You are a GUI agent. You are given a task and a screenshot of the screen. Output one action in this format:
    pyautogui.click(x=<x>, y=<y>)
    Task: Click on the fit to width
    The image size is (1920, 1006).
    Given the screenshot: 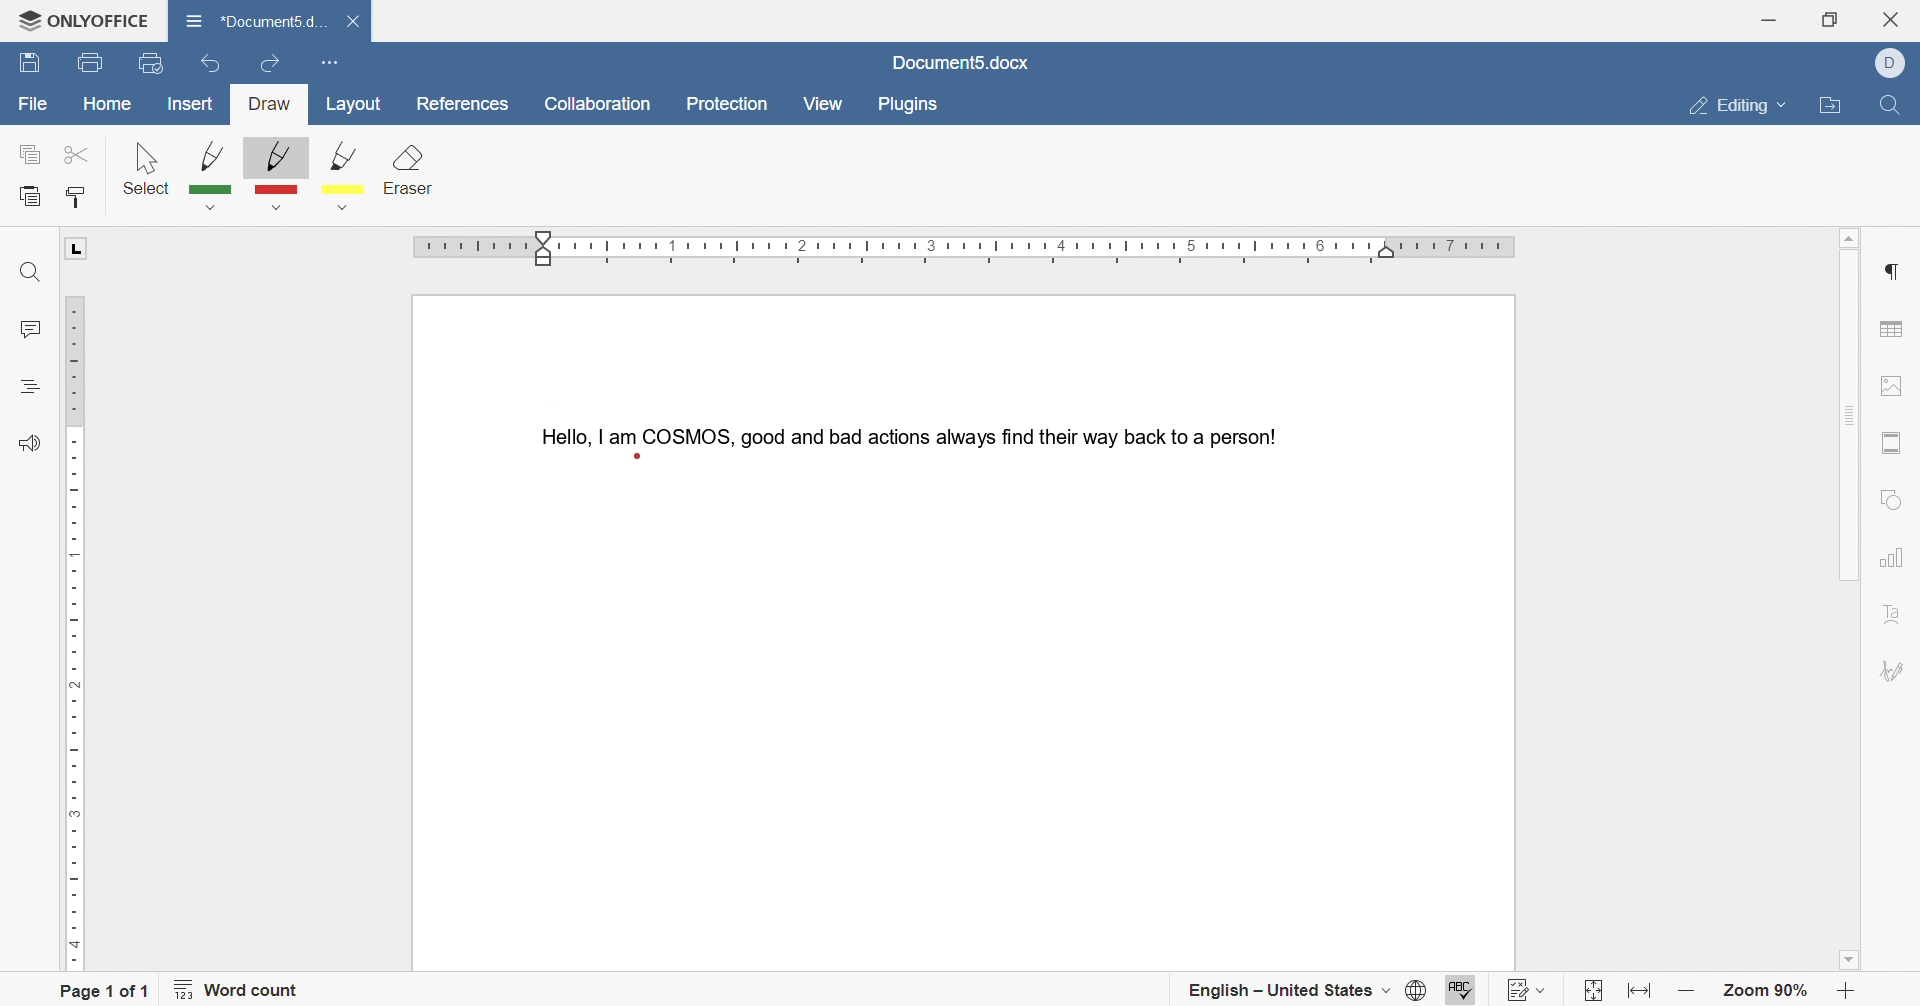 What is the action you would take?
    pyautogui.click(x=1642, y=995)
    